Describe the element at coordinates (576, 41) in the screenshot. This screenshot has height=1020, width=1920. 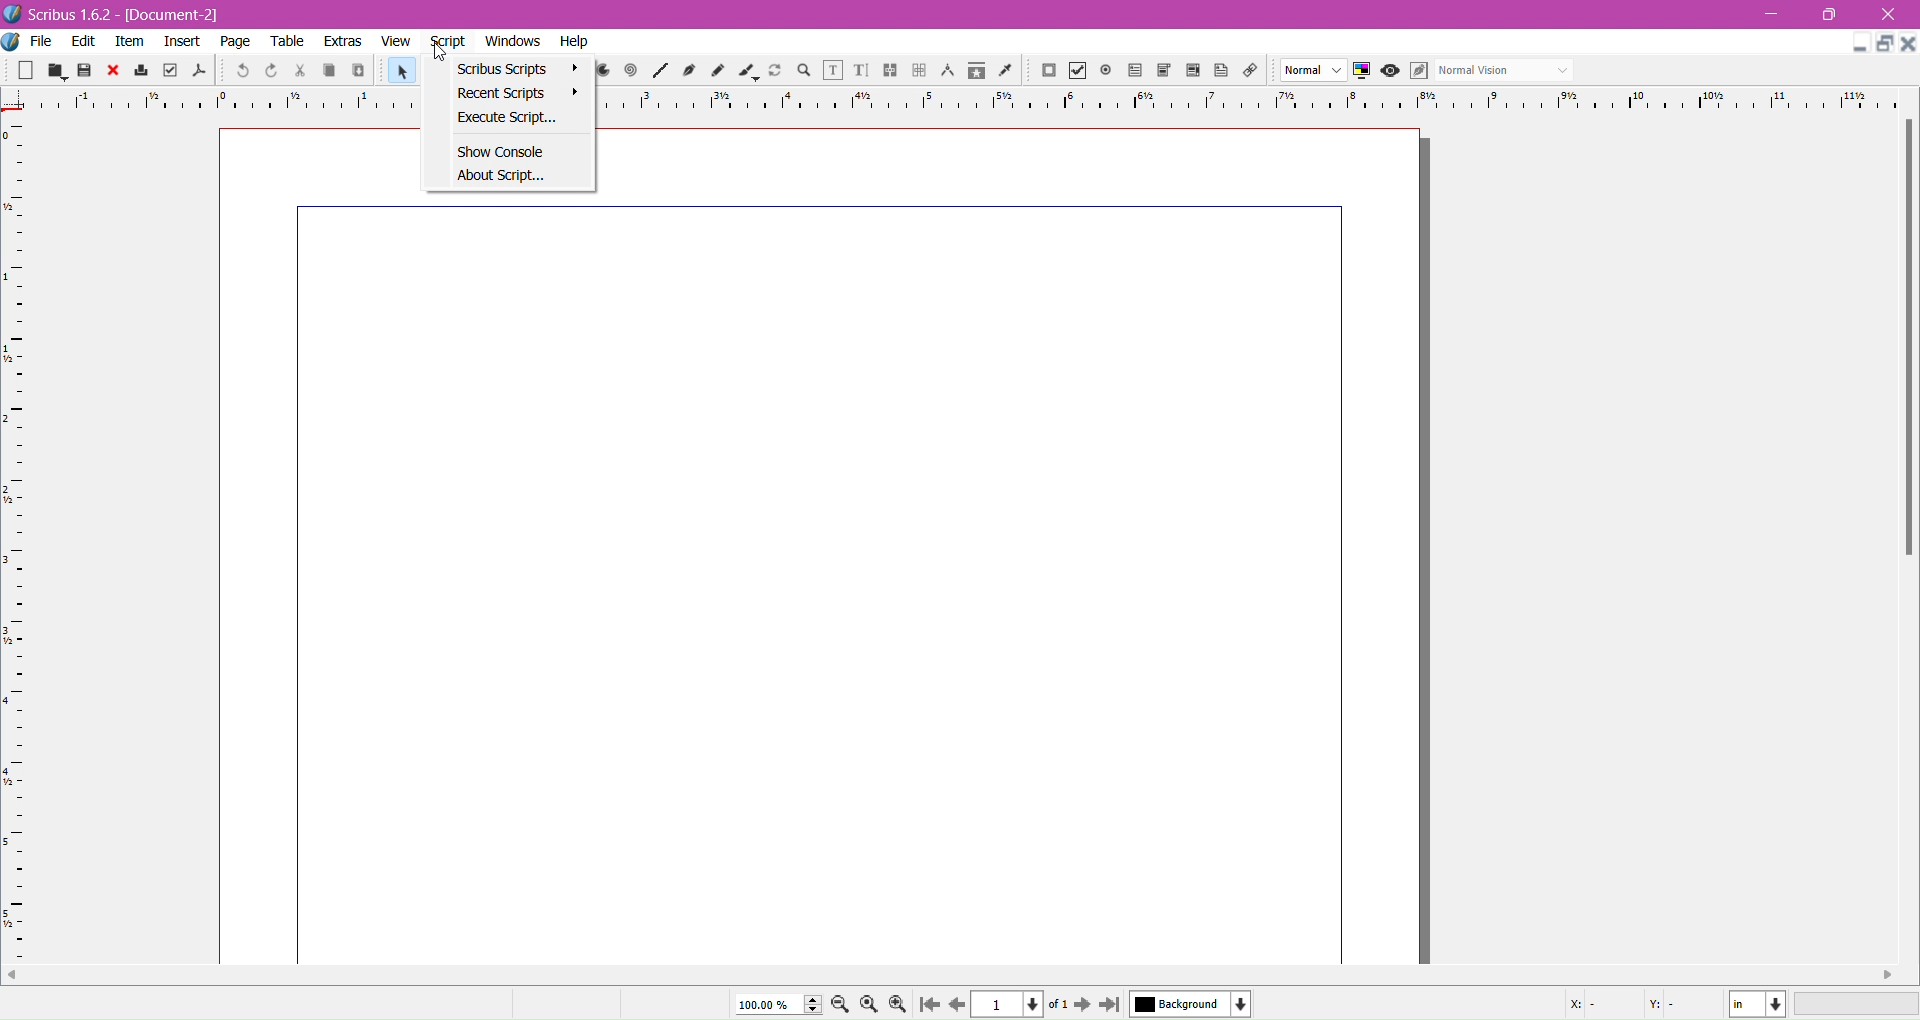
I see `Help` at that location.